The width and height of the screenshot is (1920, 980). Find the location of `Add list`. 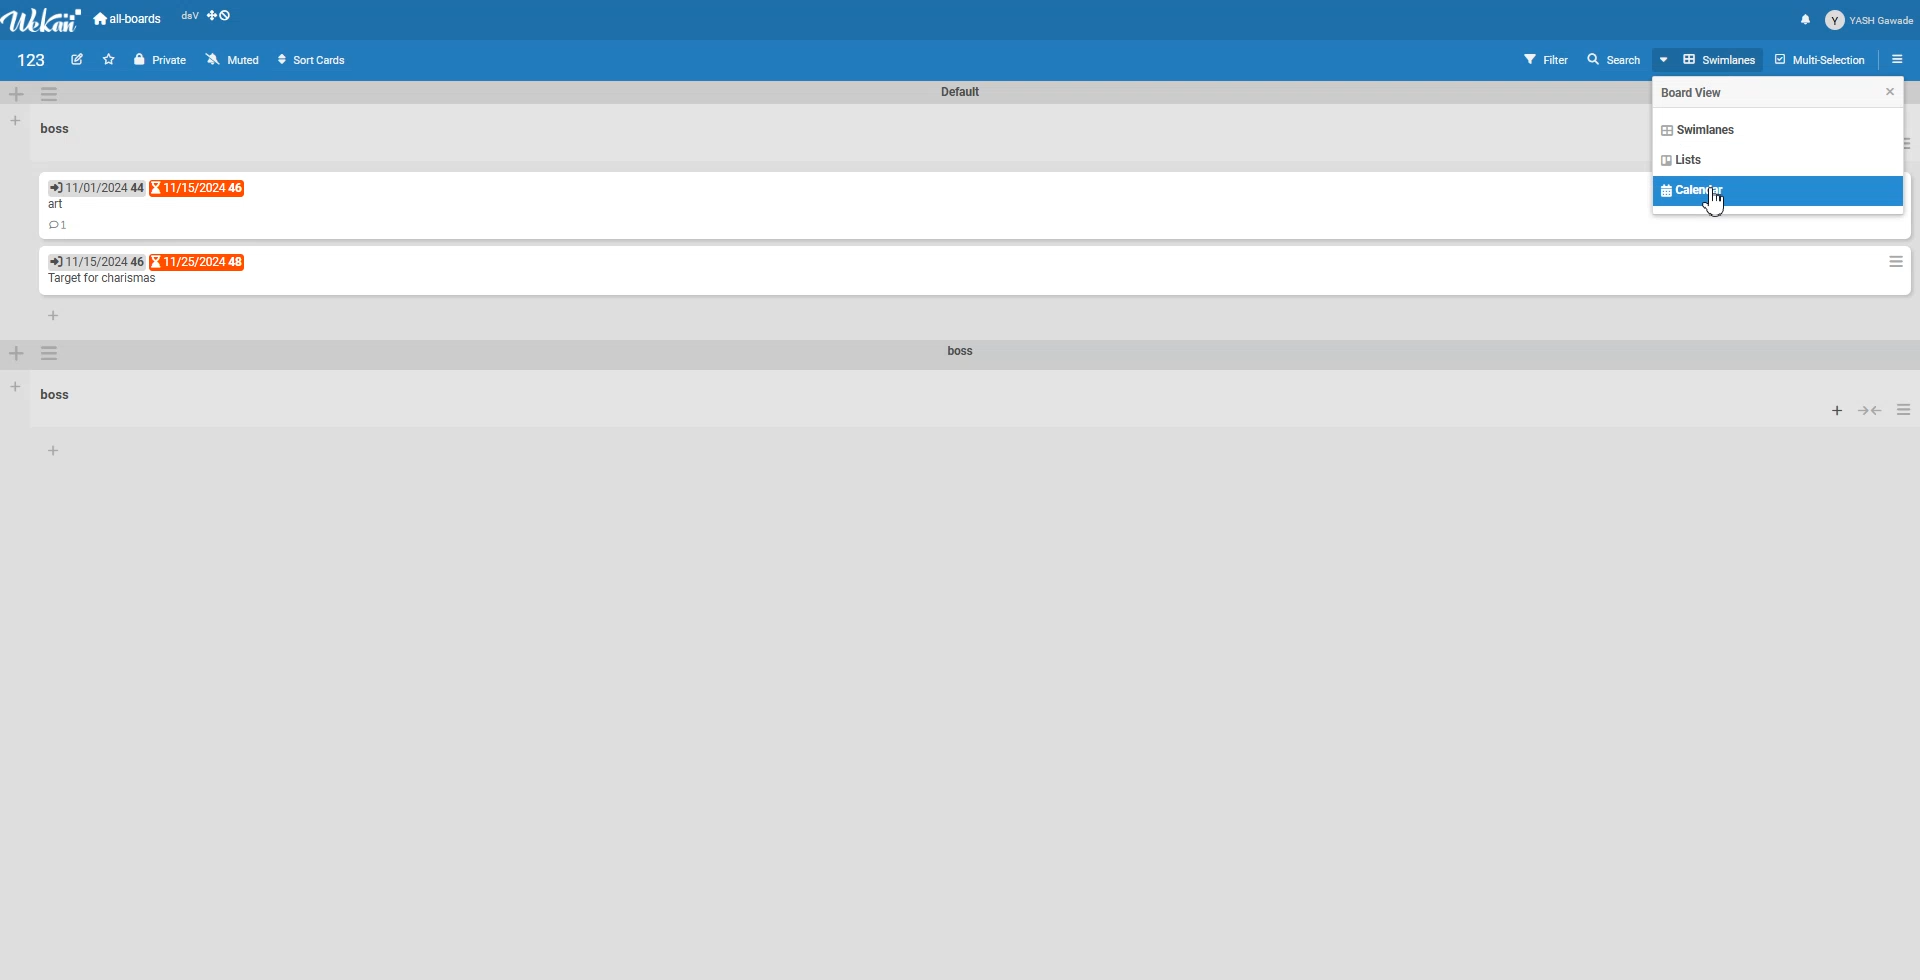

Add list is located at coordinates (17, 388).